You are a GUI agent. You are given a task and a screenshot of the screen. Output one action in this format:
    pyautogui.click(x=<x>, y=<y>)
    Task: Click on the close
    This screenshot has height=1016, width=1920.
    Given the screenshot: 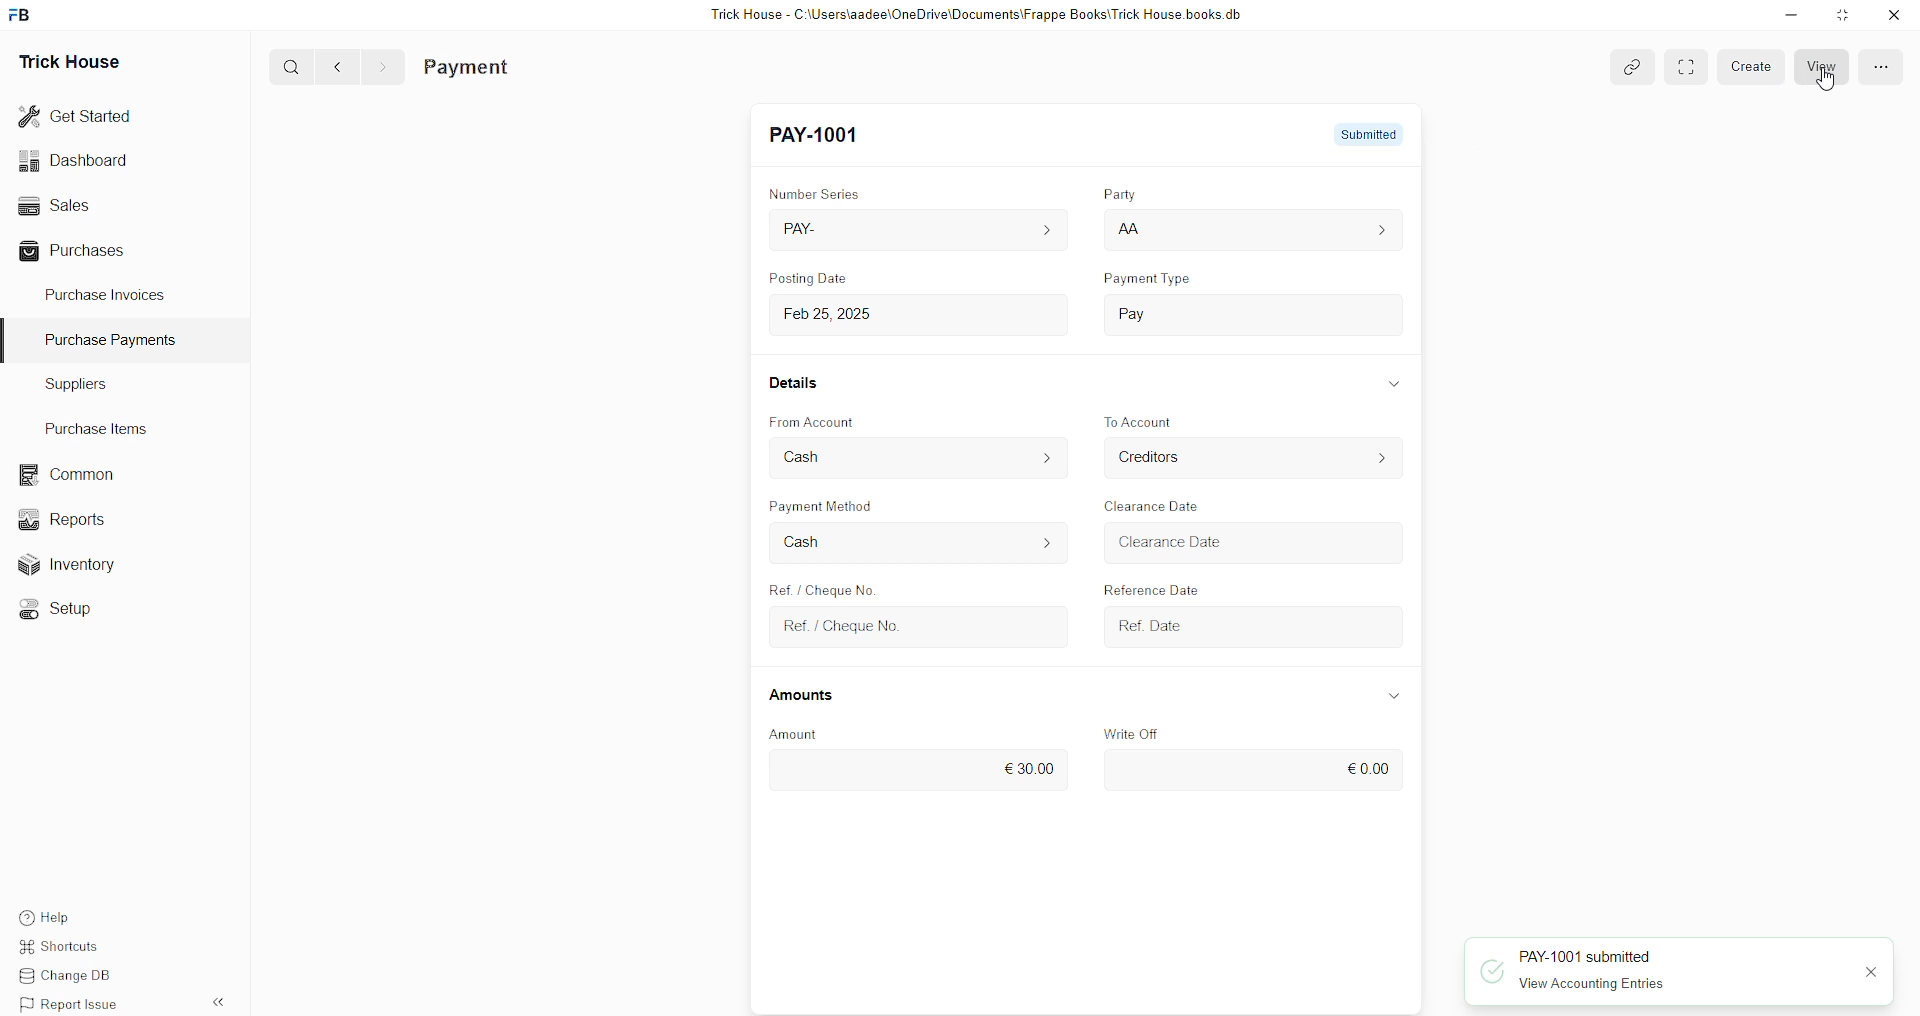 What is the action you would take?
    pyautogui.click(x=1894, y=15)
    